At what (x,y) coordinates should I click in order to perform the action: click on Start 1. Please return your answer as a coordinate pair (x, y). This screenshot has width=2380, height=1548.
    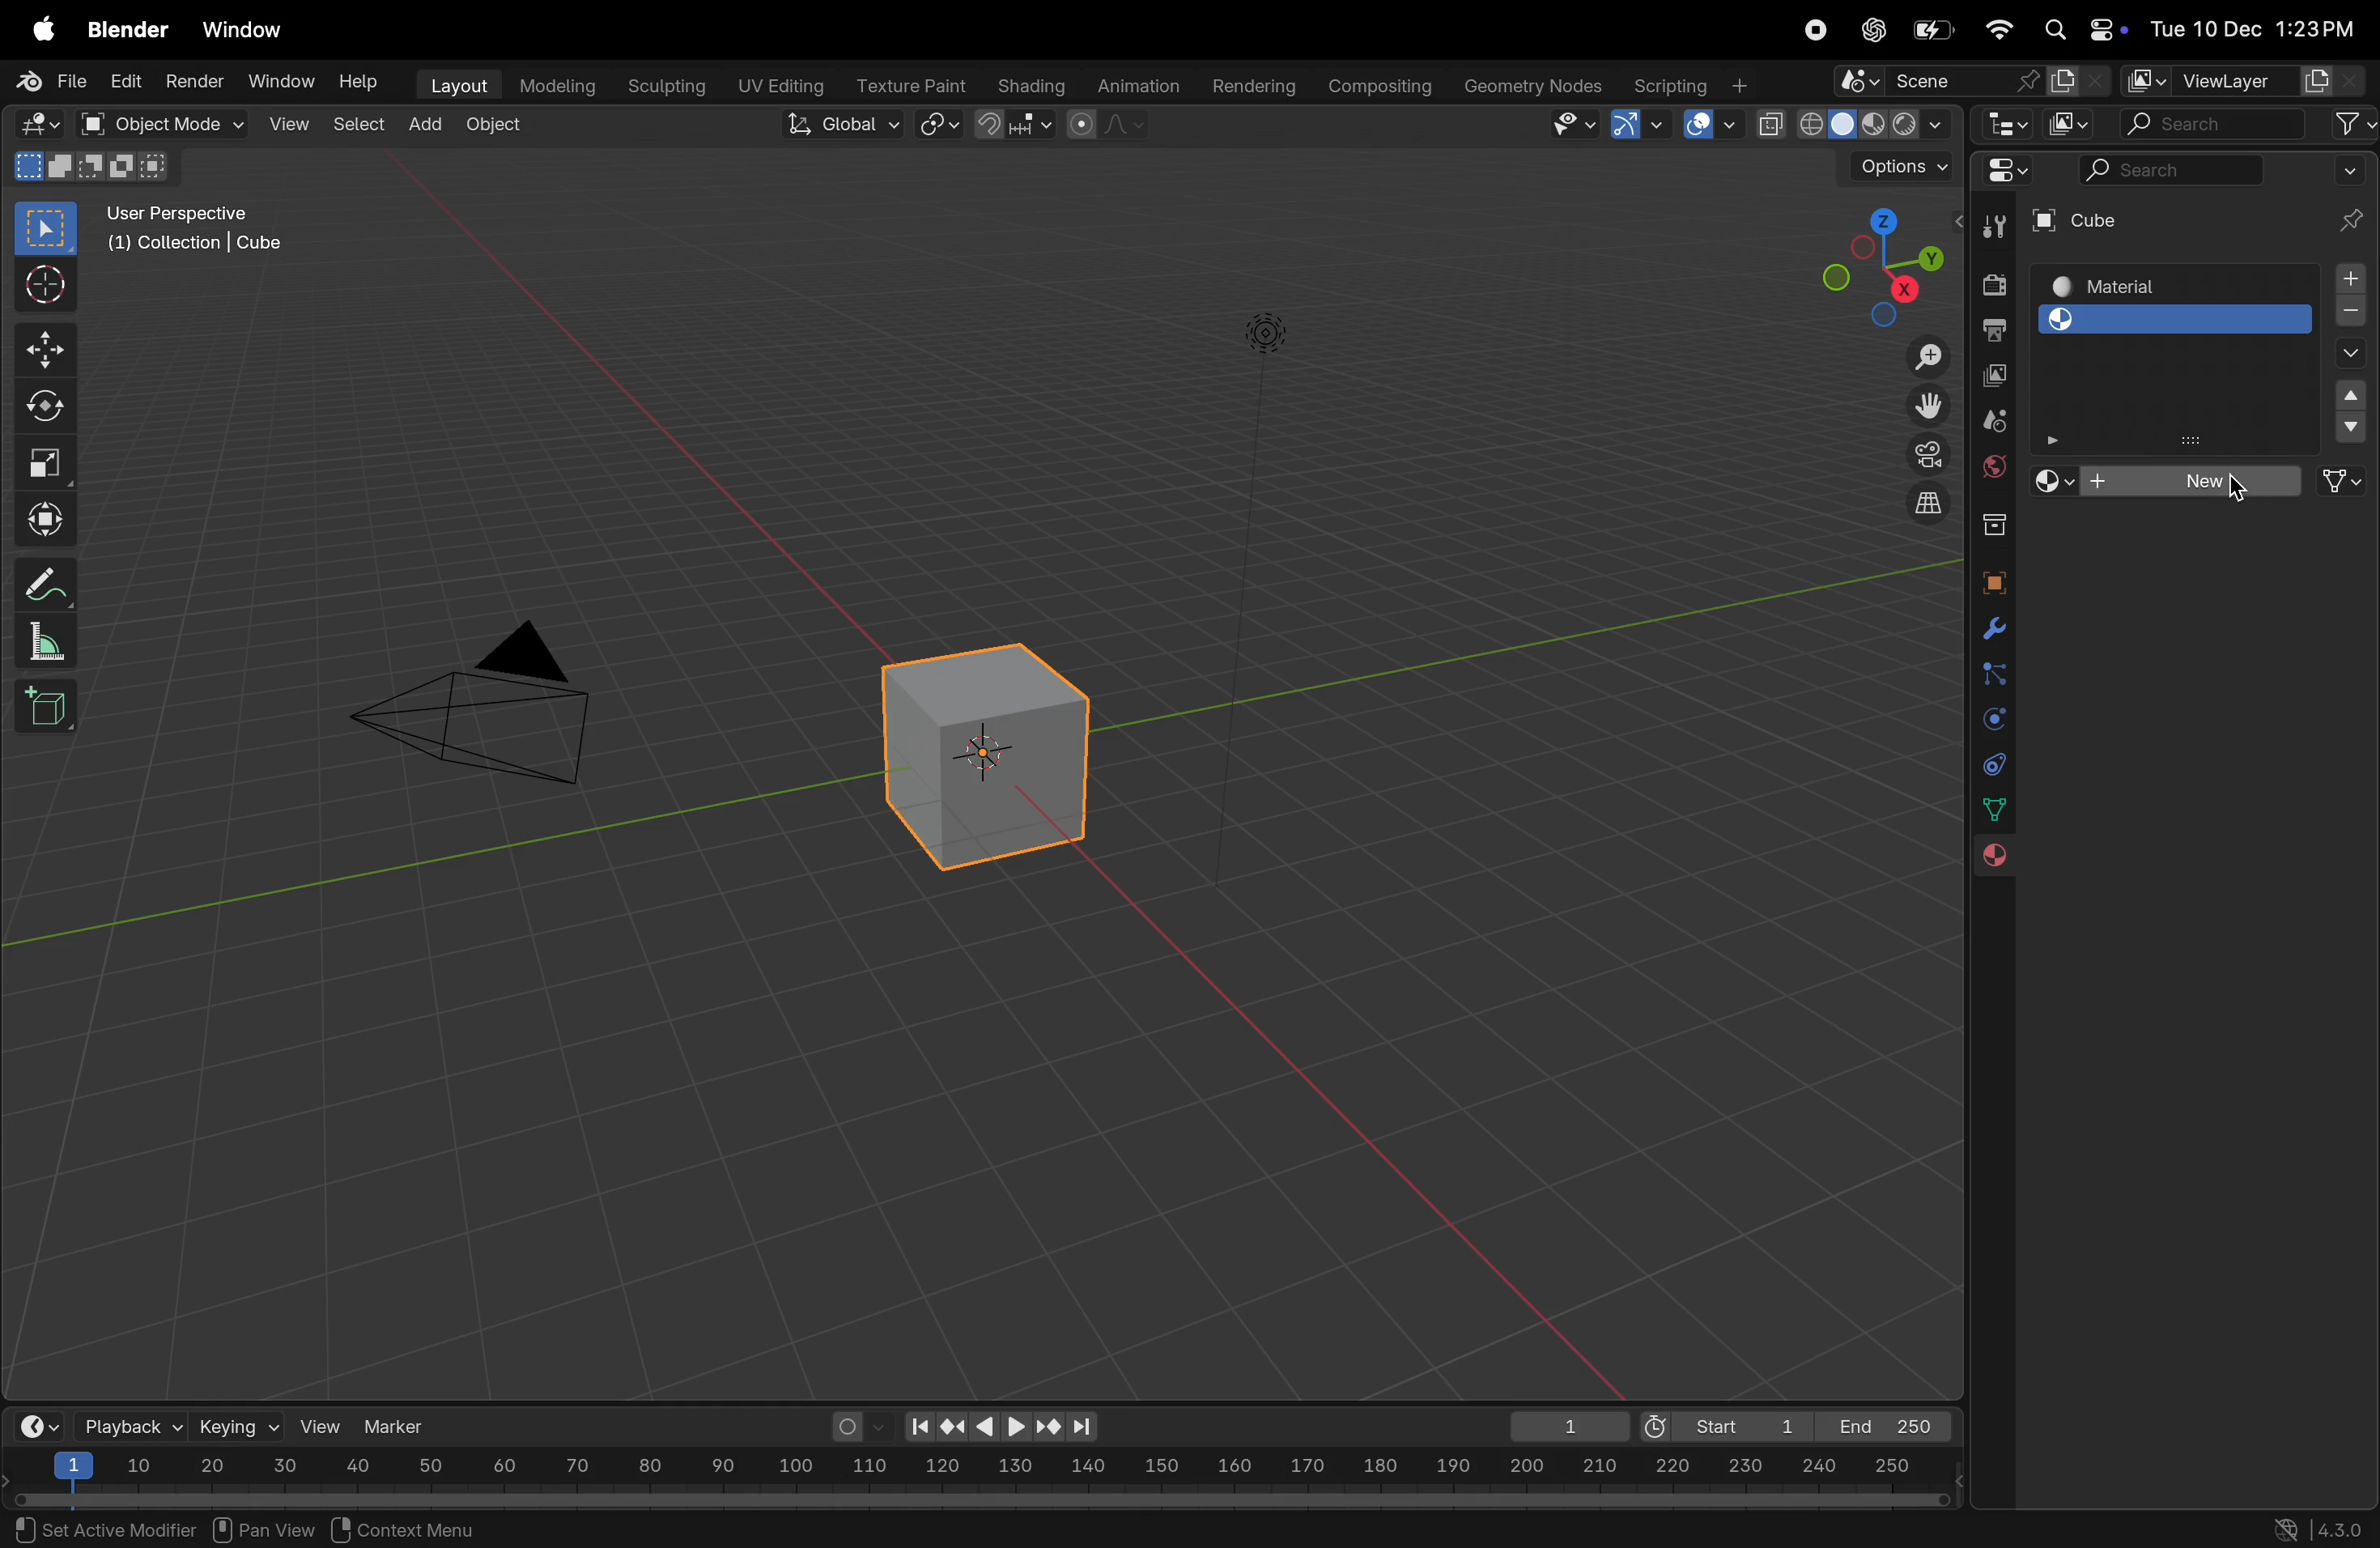
    Looking at the image, I should click on (1722, 1423).